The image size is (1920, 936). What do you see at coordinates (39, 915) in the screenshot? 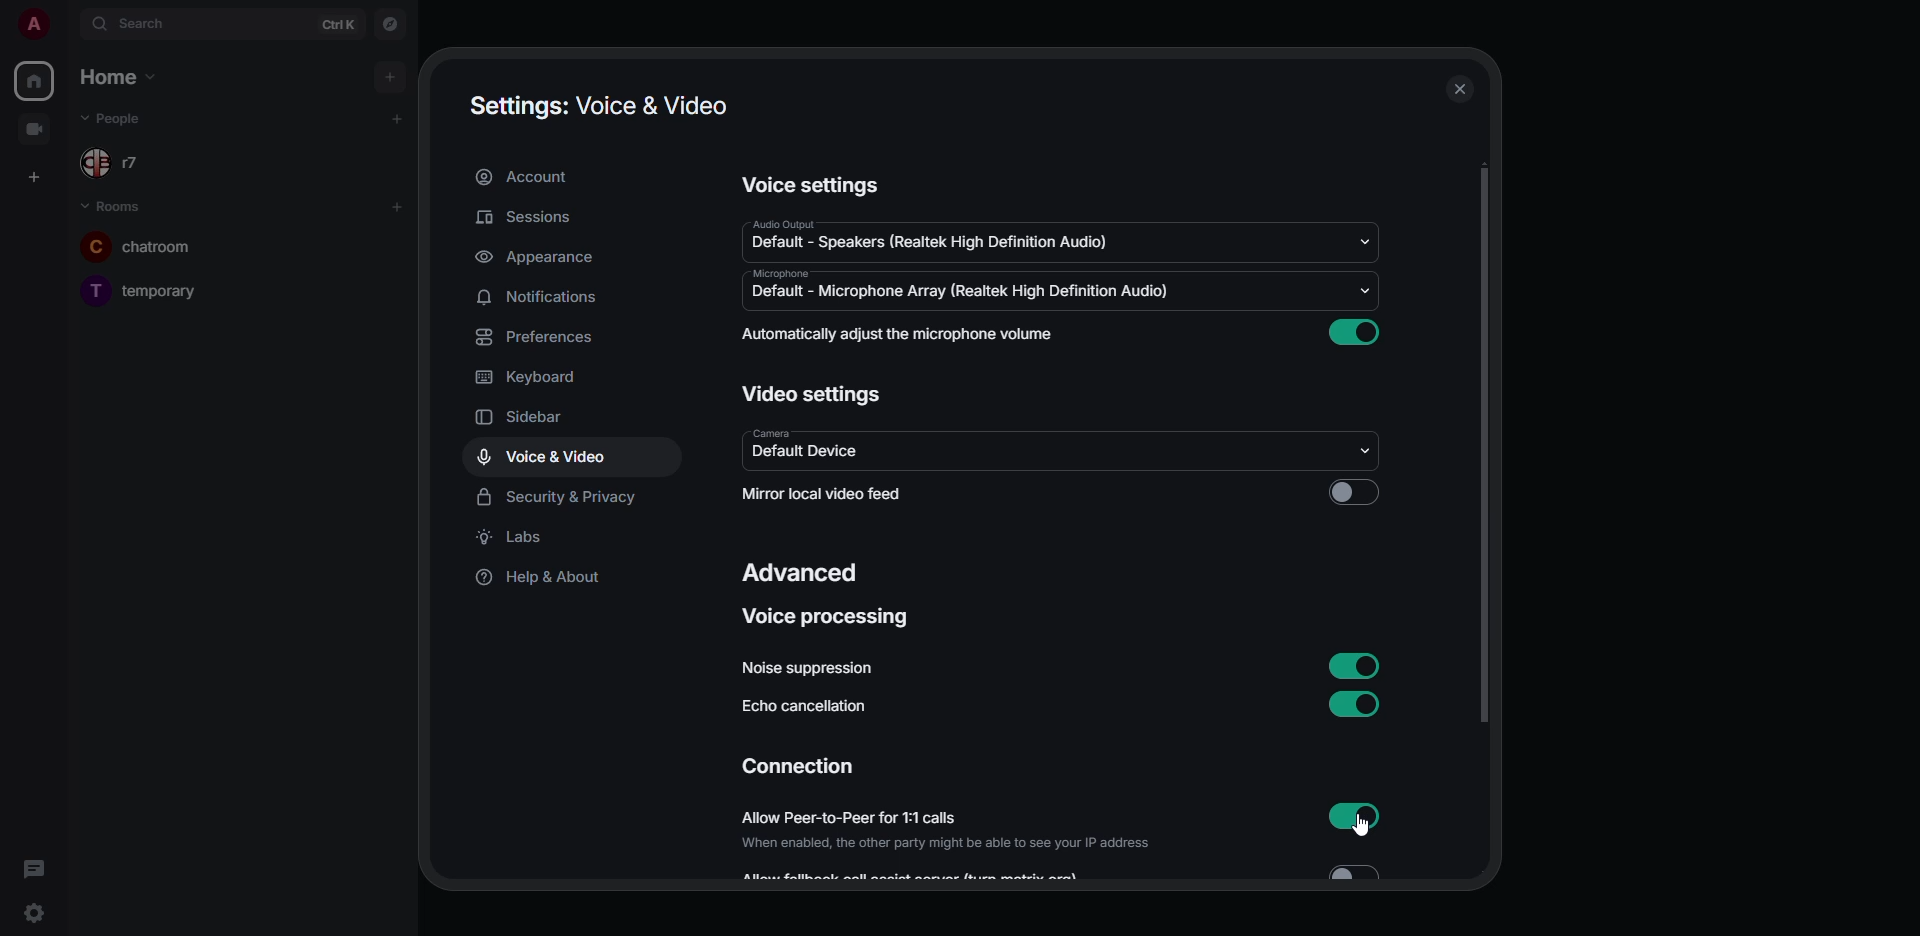
I see `quick settings` at bounding box center [39, 915].